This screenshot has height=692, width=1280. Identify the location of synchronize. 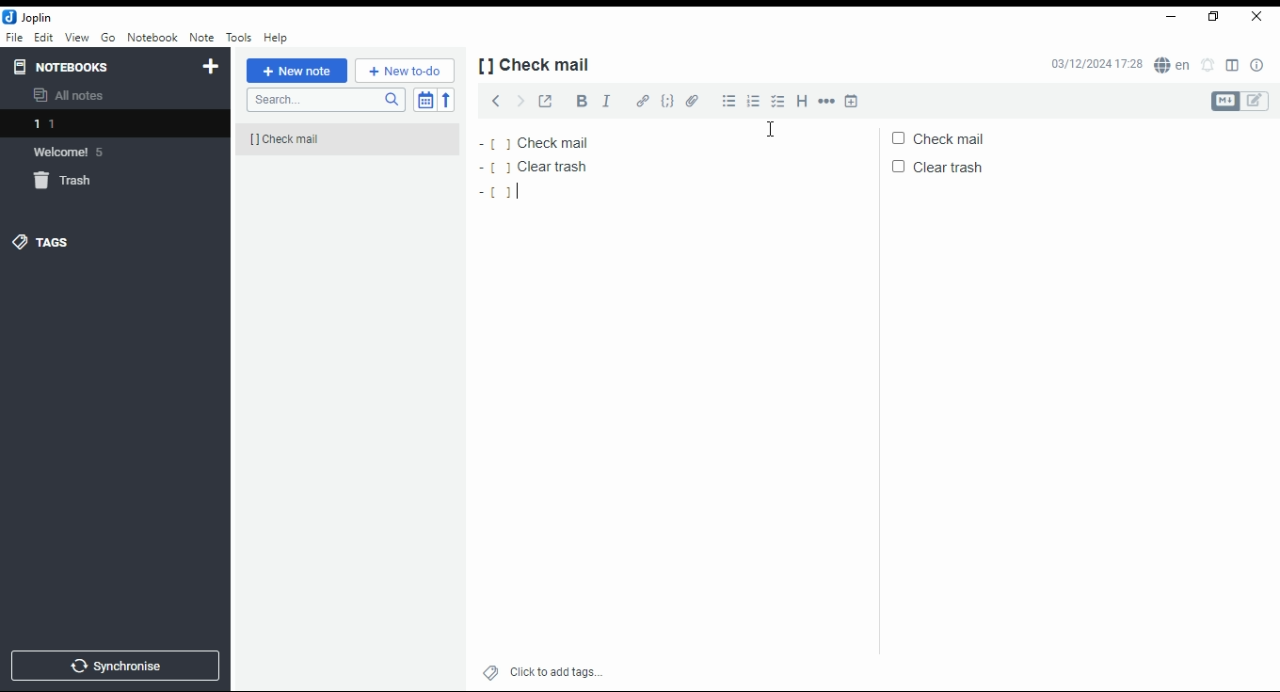
(116, 666).